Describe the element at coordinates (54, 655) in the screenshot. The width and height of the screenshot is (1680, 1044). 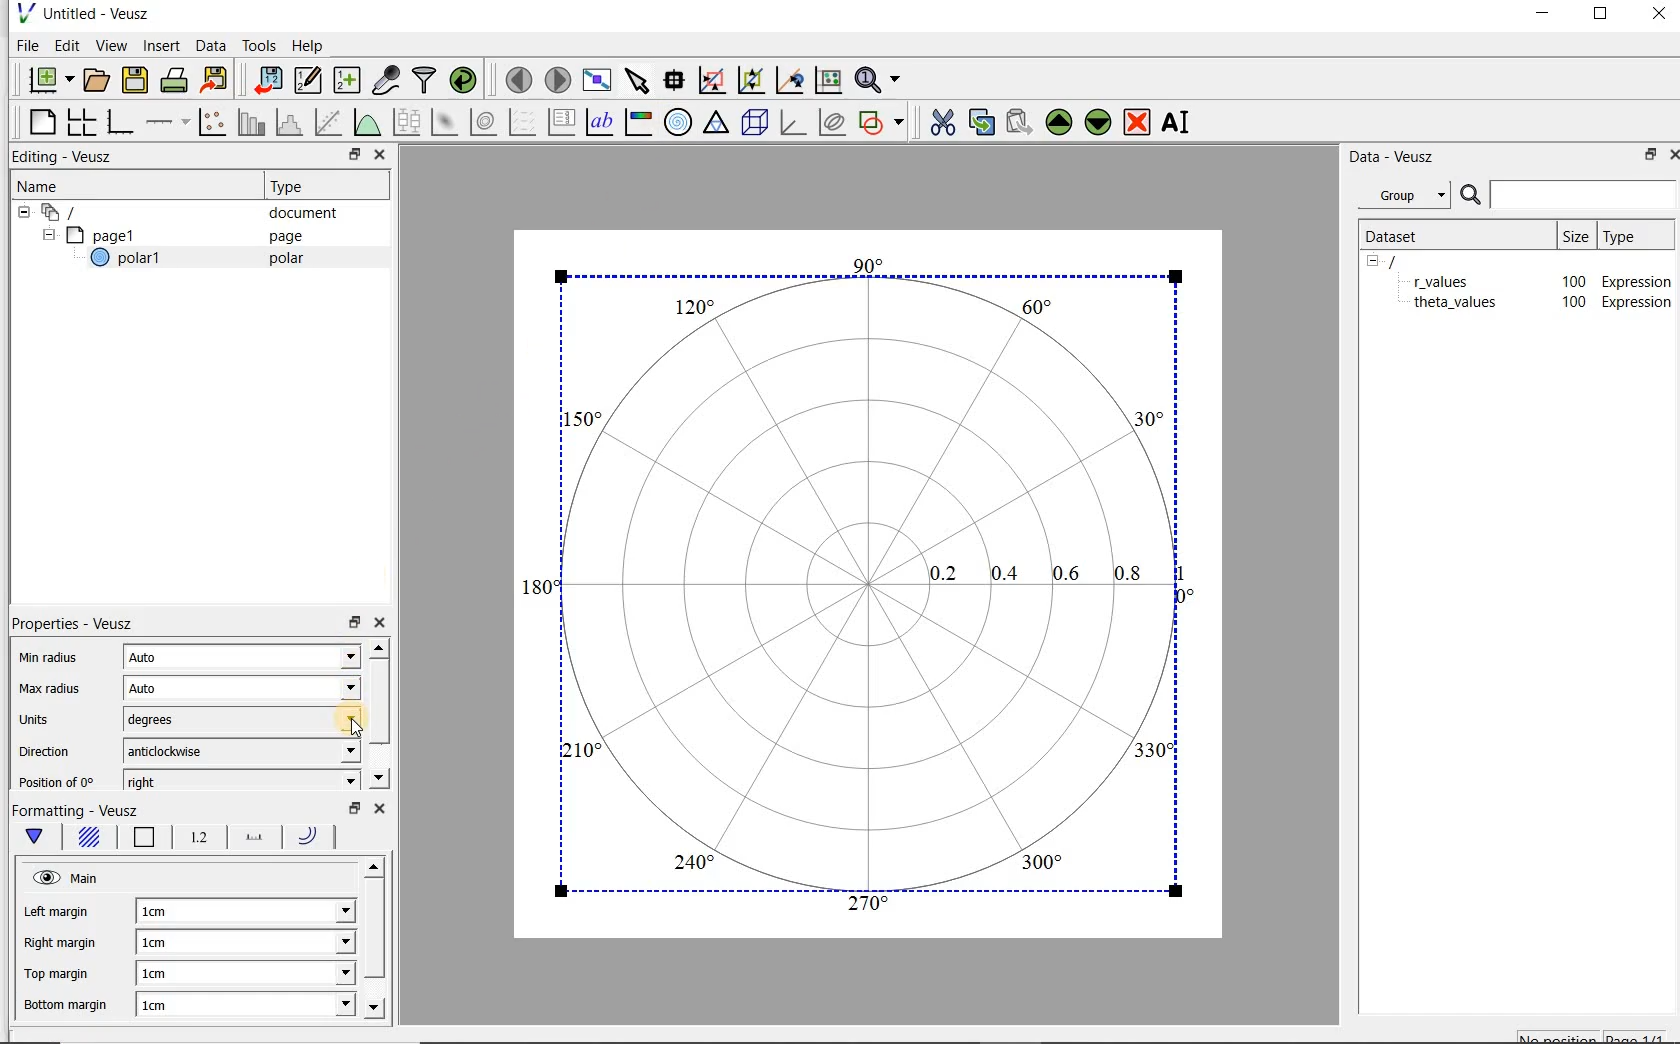
I see `Min radius` at that location.